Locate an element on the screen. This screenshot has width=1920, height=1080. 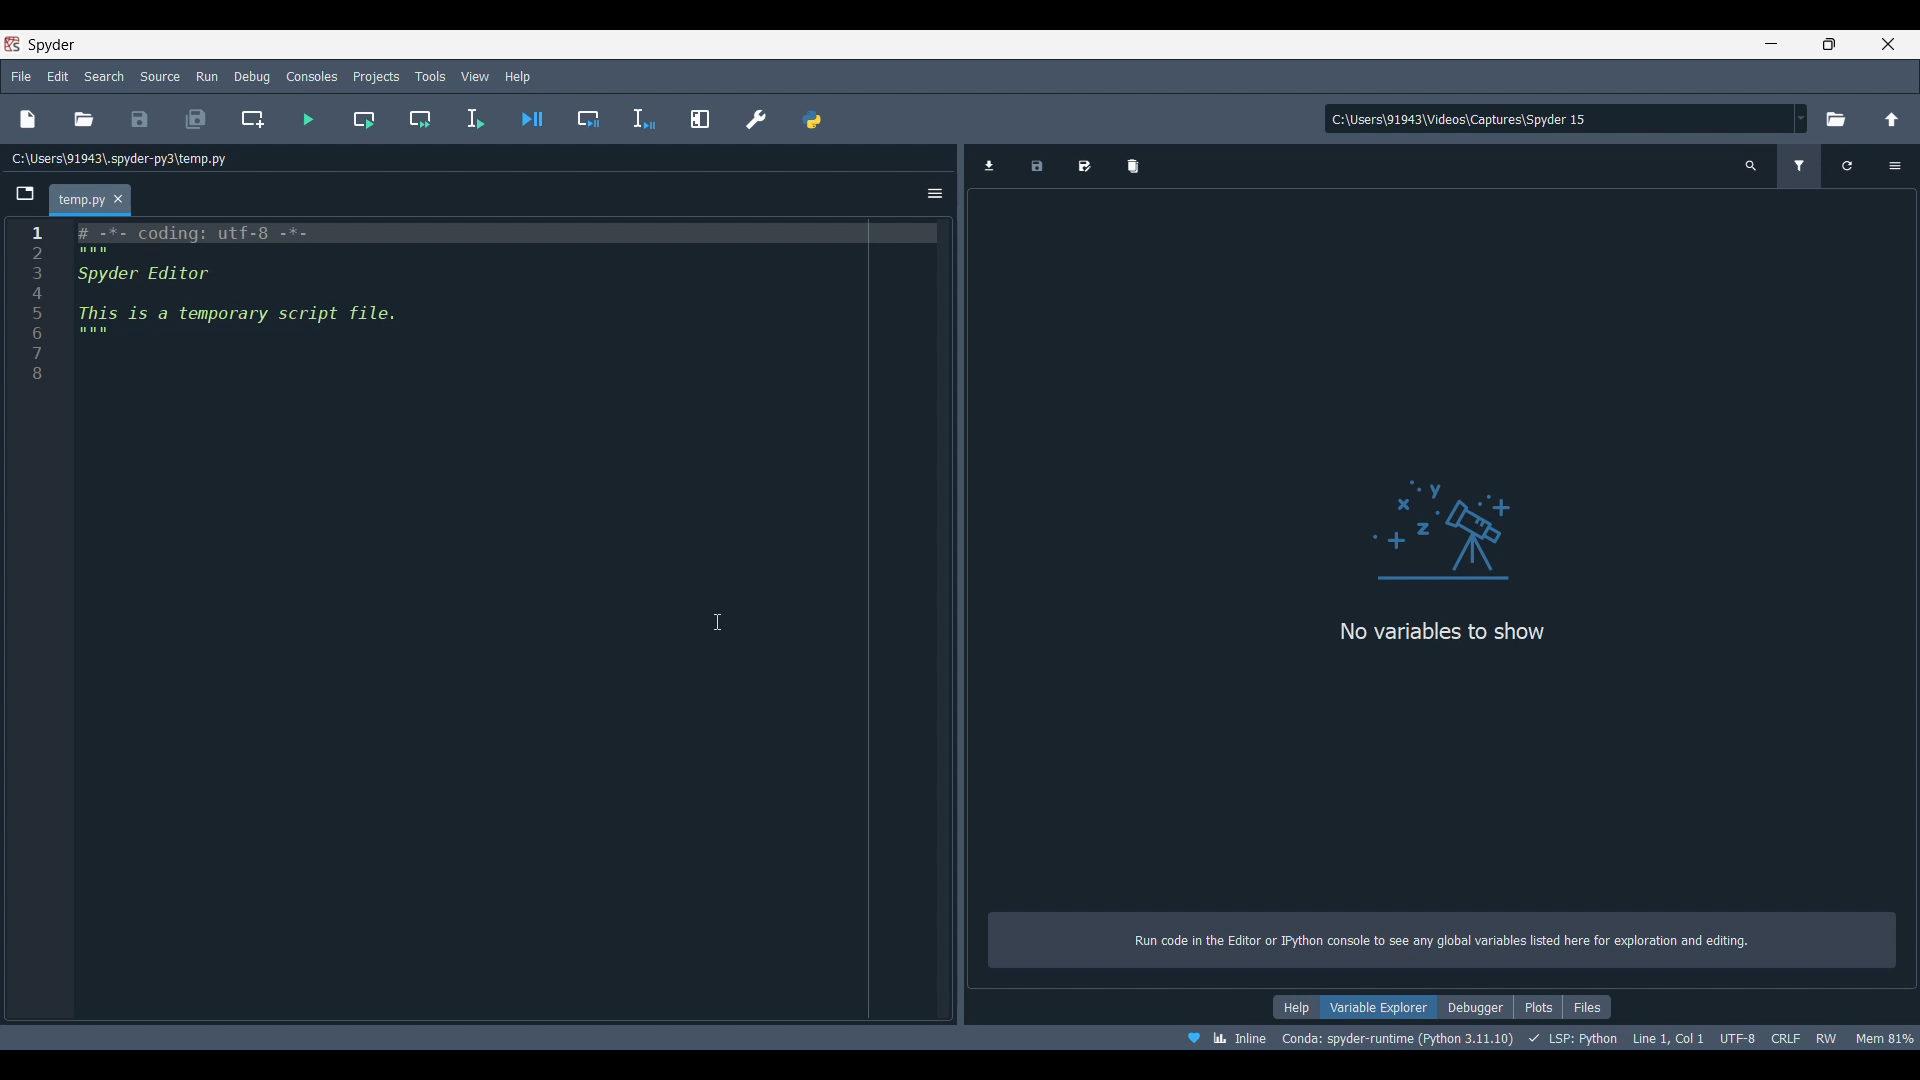
Tools menu is located at coordinates (431, 76).